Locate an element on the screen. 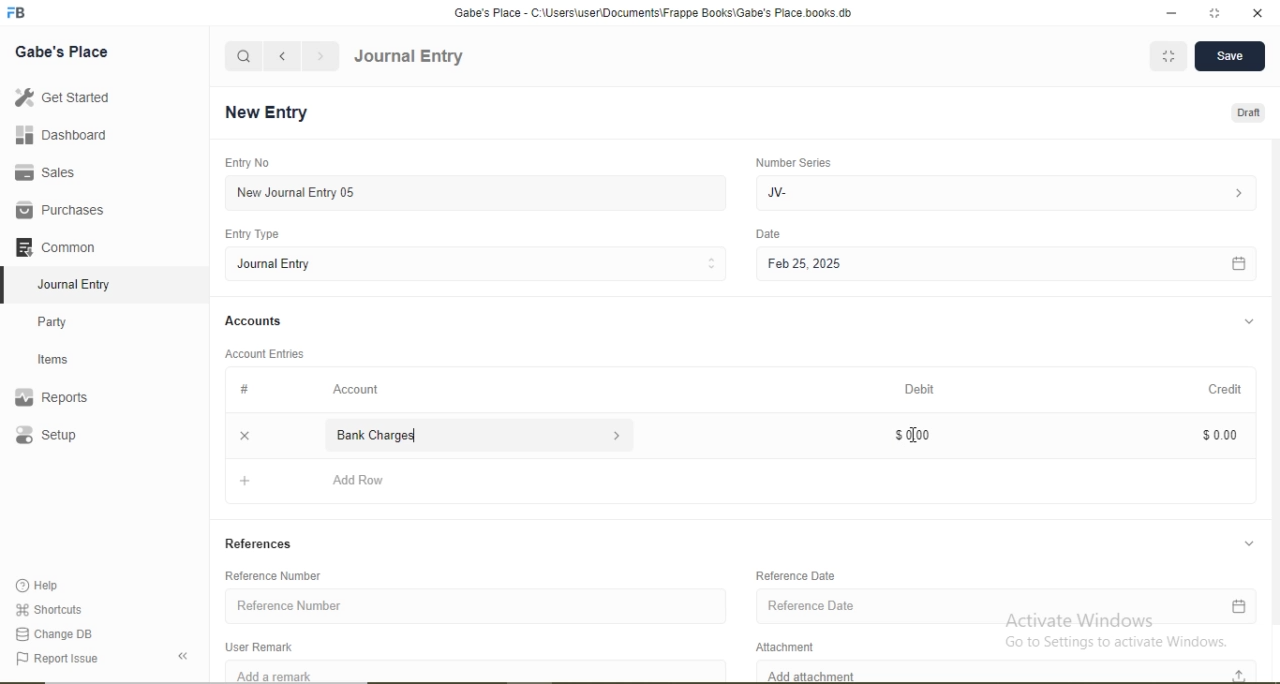 The image size is (1280, 684). navigate backward is located at coordinates (281, 56).